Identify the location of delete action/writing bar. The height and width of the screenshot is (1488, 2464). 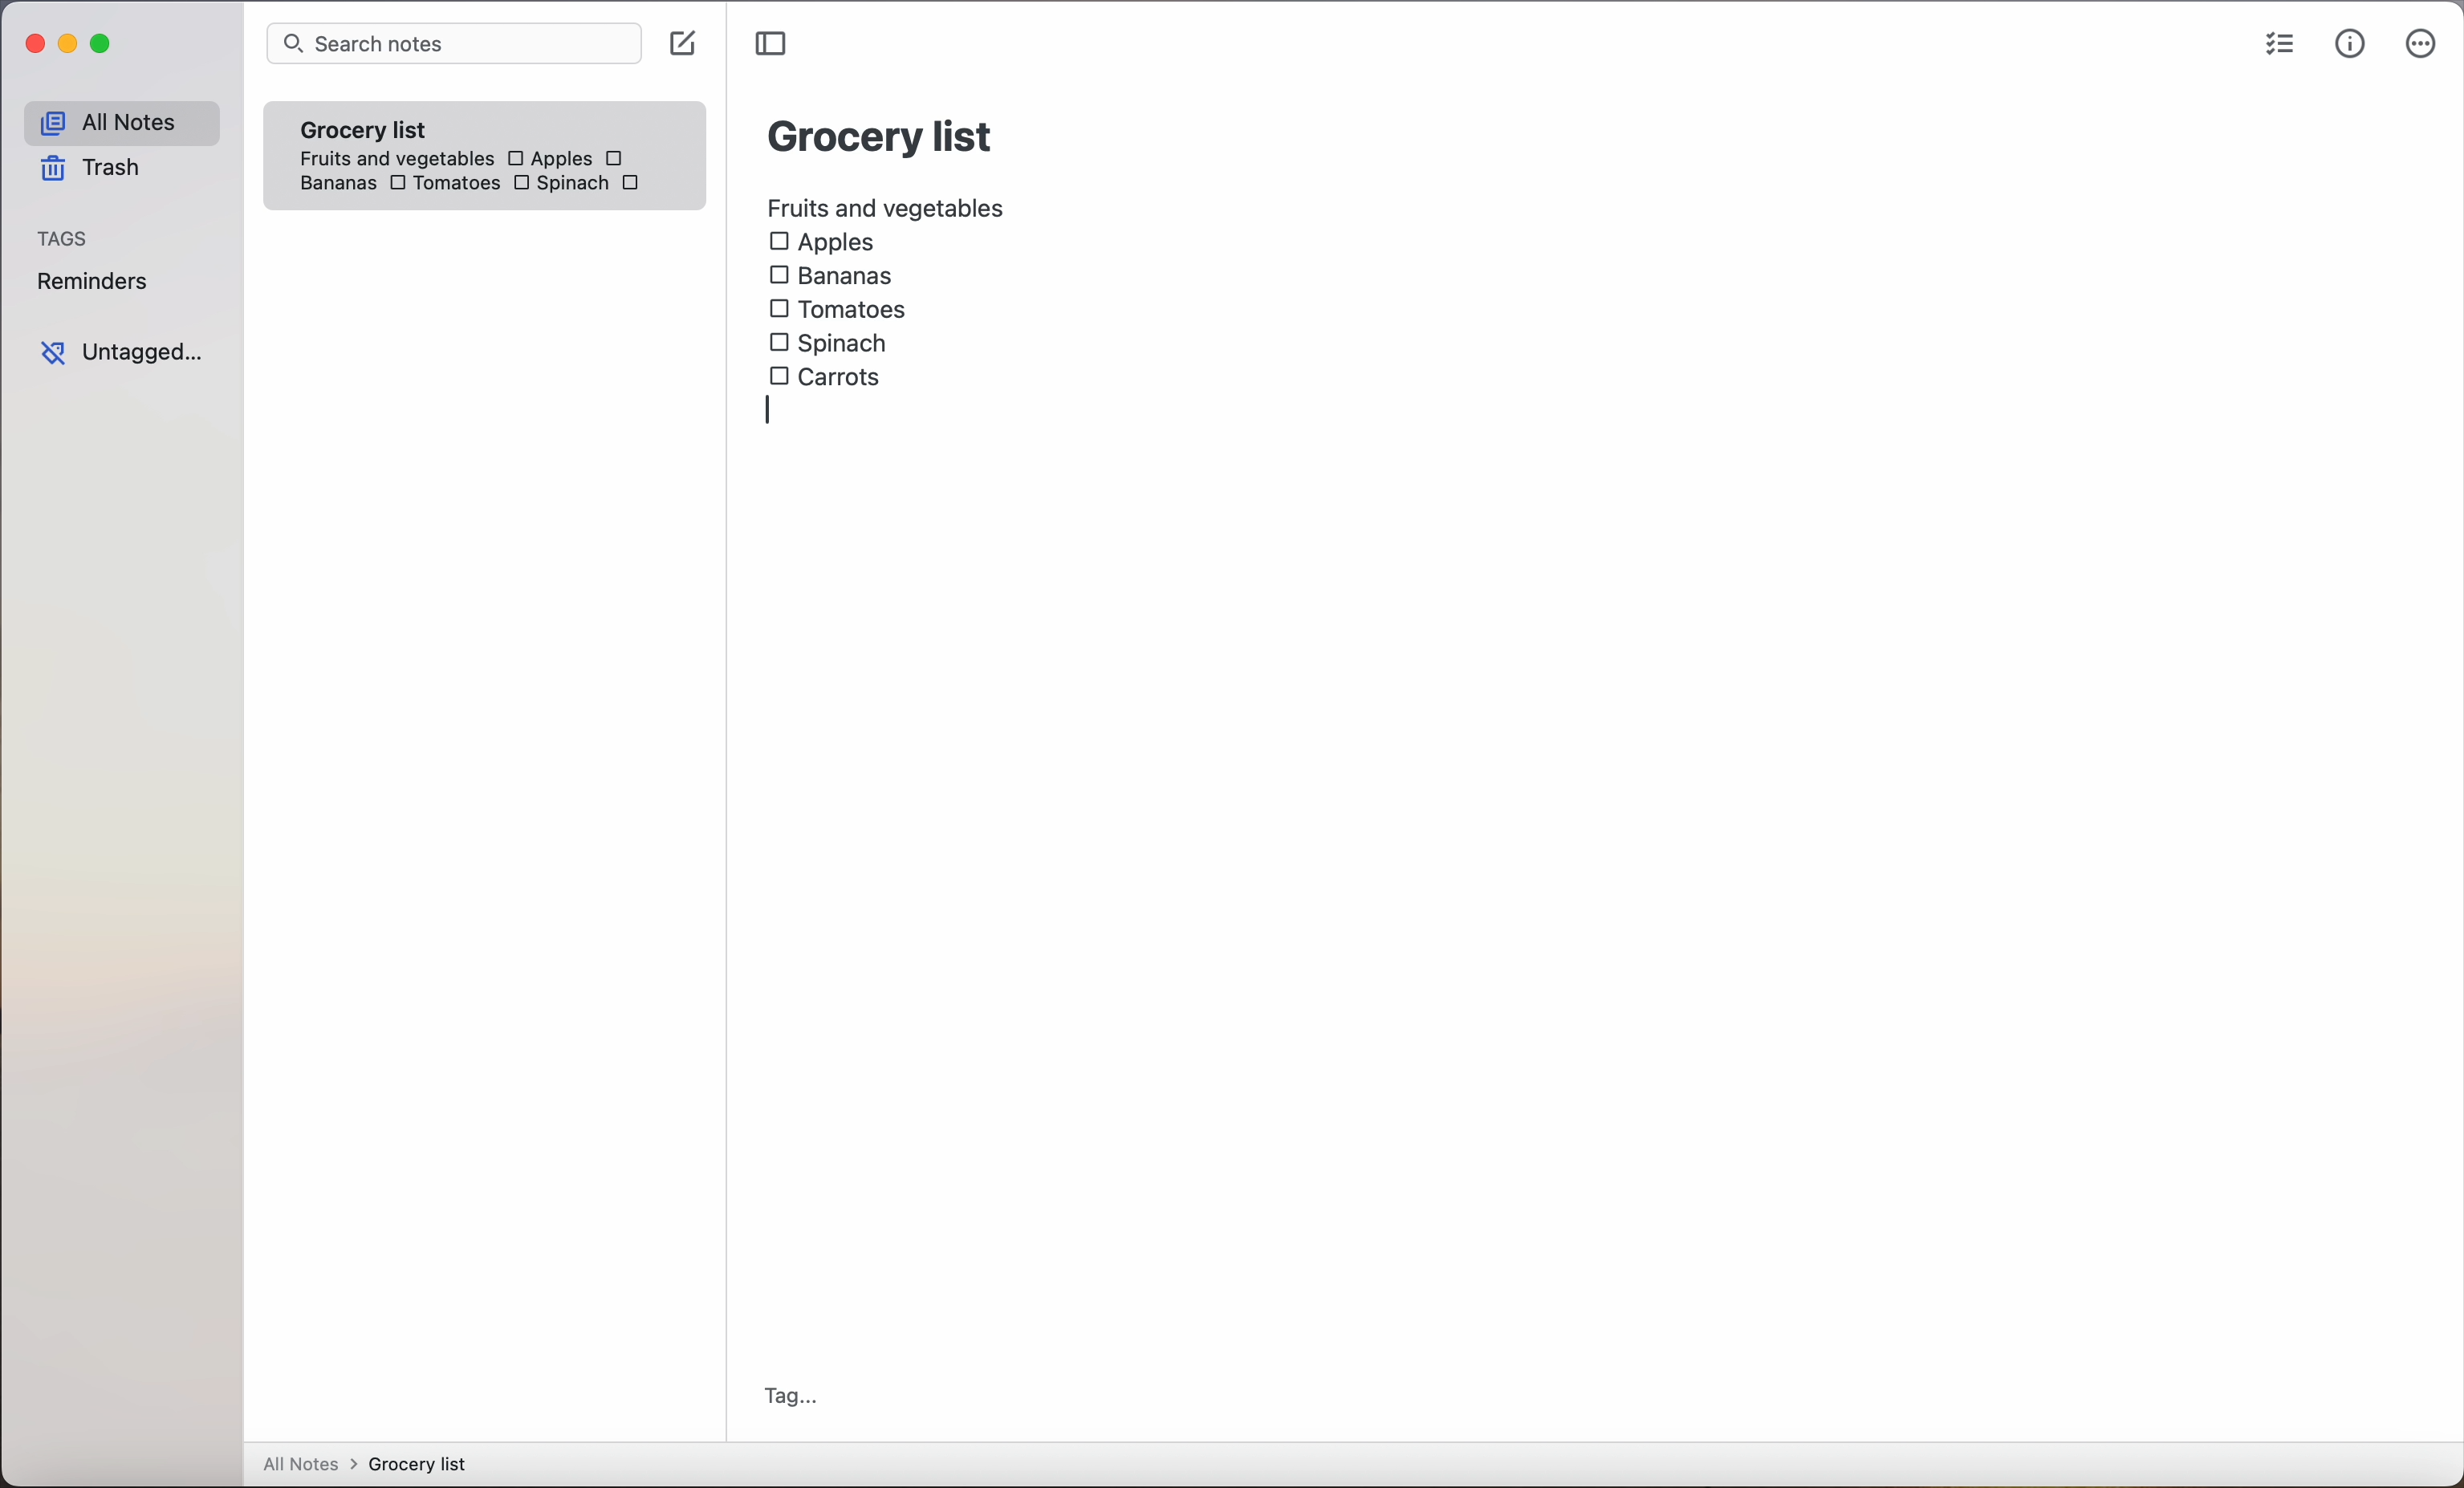
(855, 412).